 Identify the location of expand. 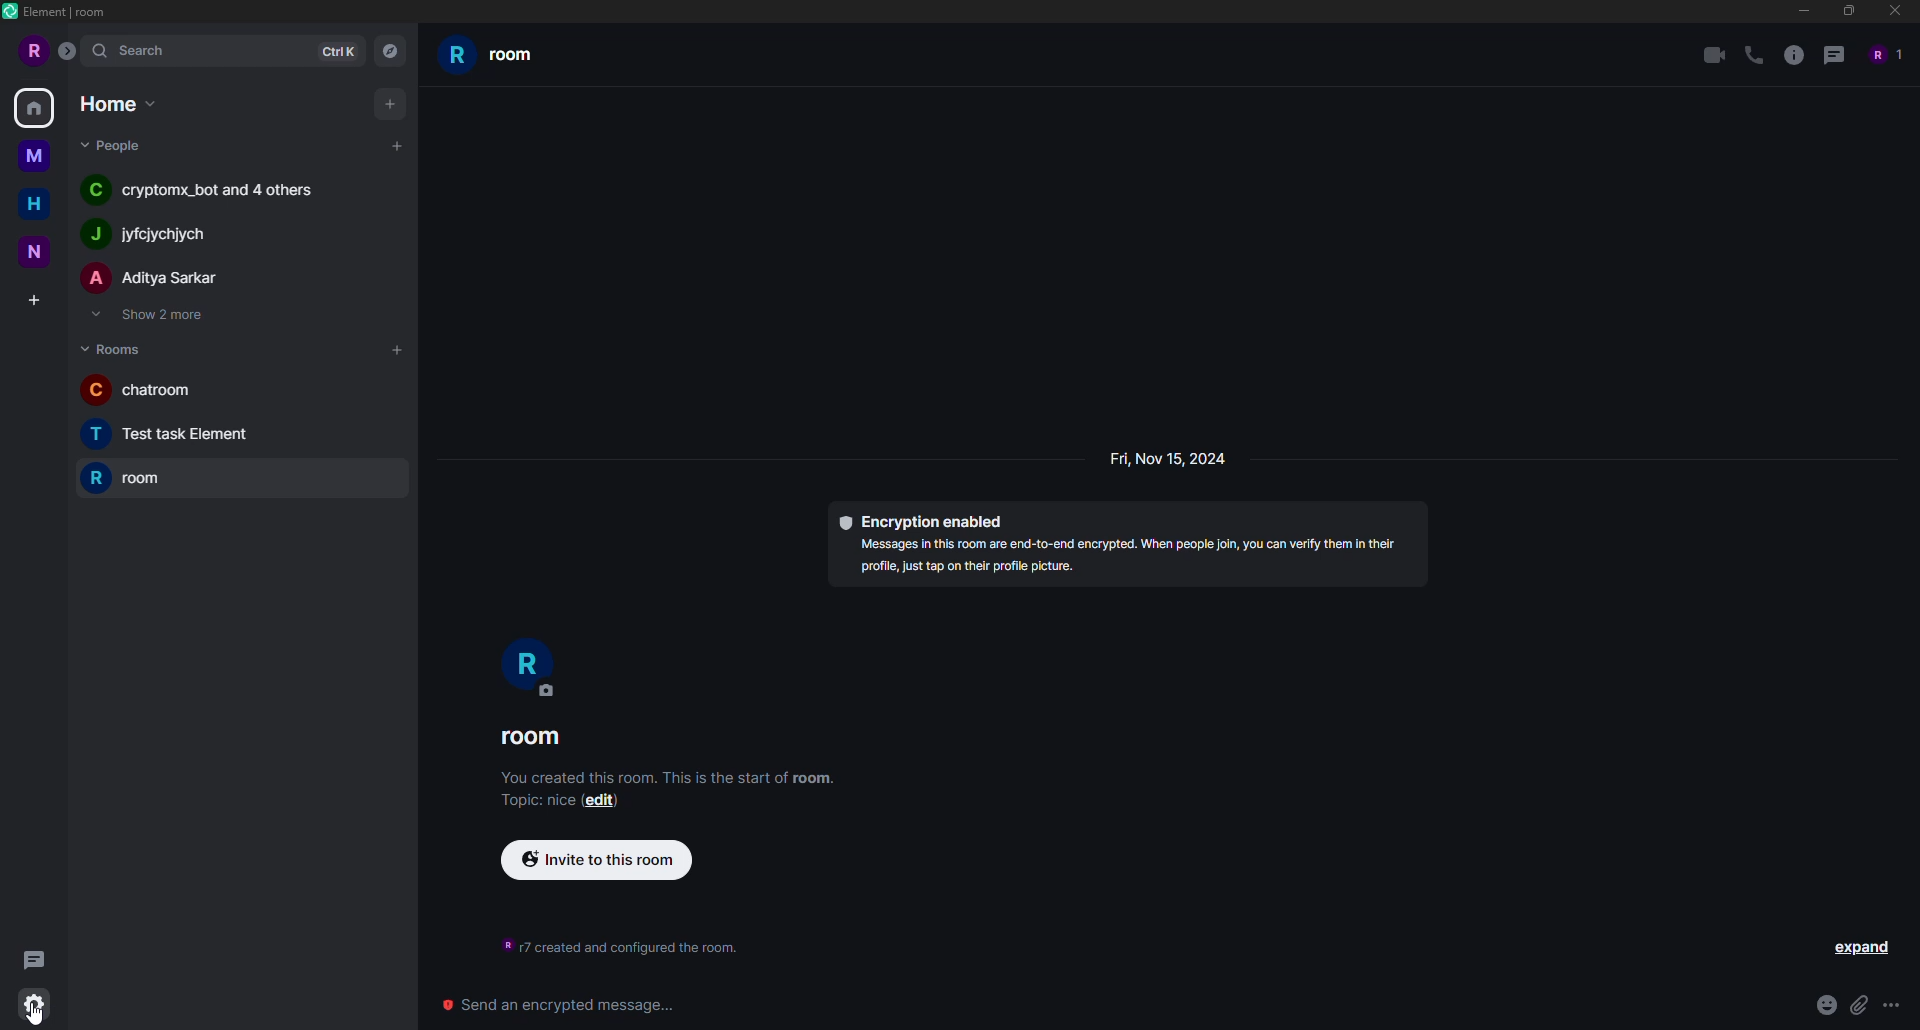
(1866, 947).